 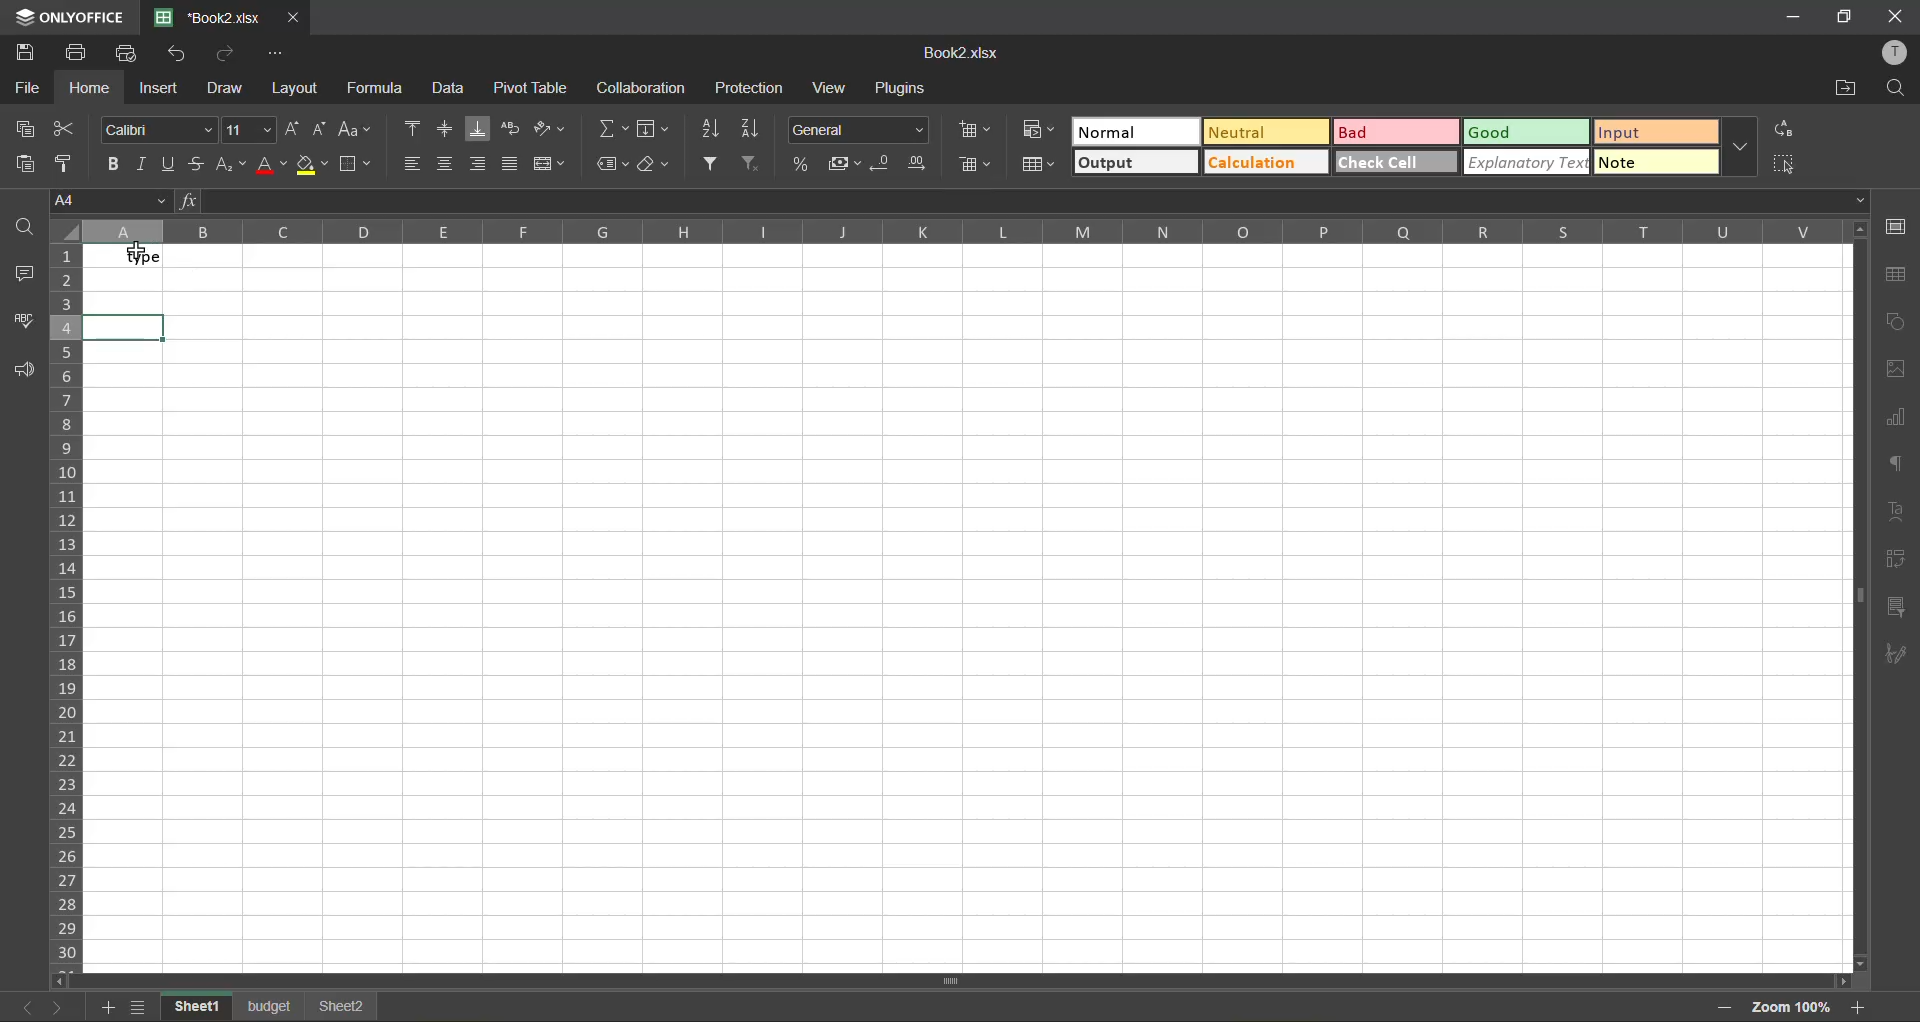 I want to click on copy style, so click(x=70, y=163).